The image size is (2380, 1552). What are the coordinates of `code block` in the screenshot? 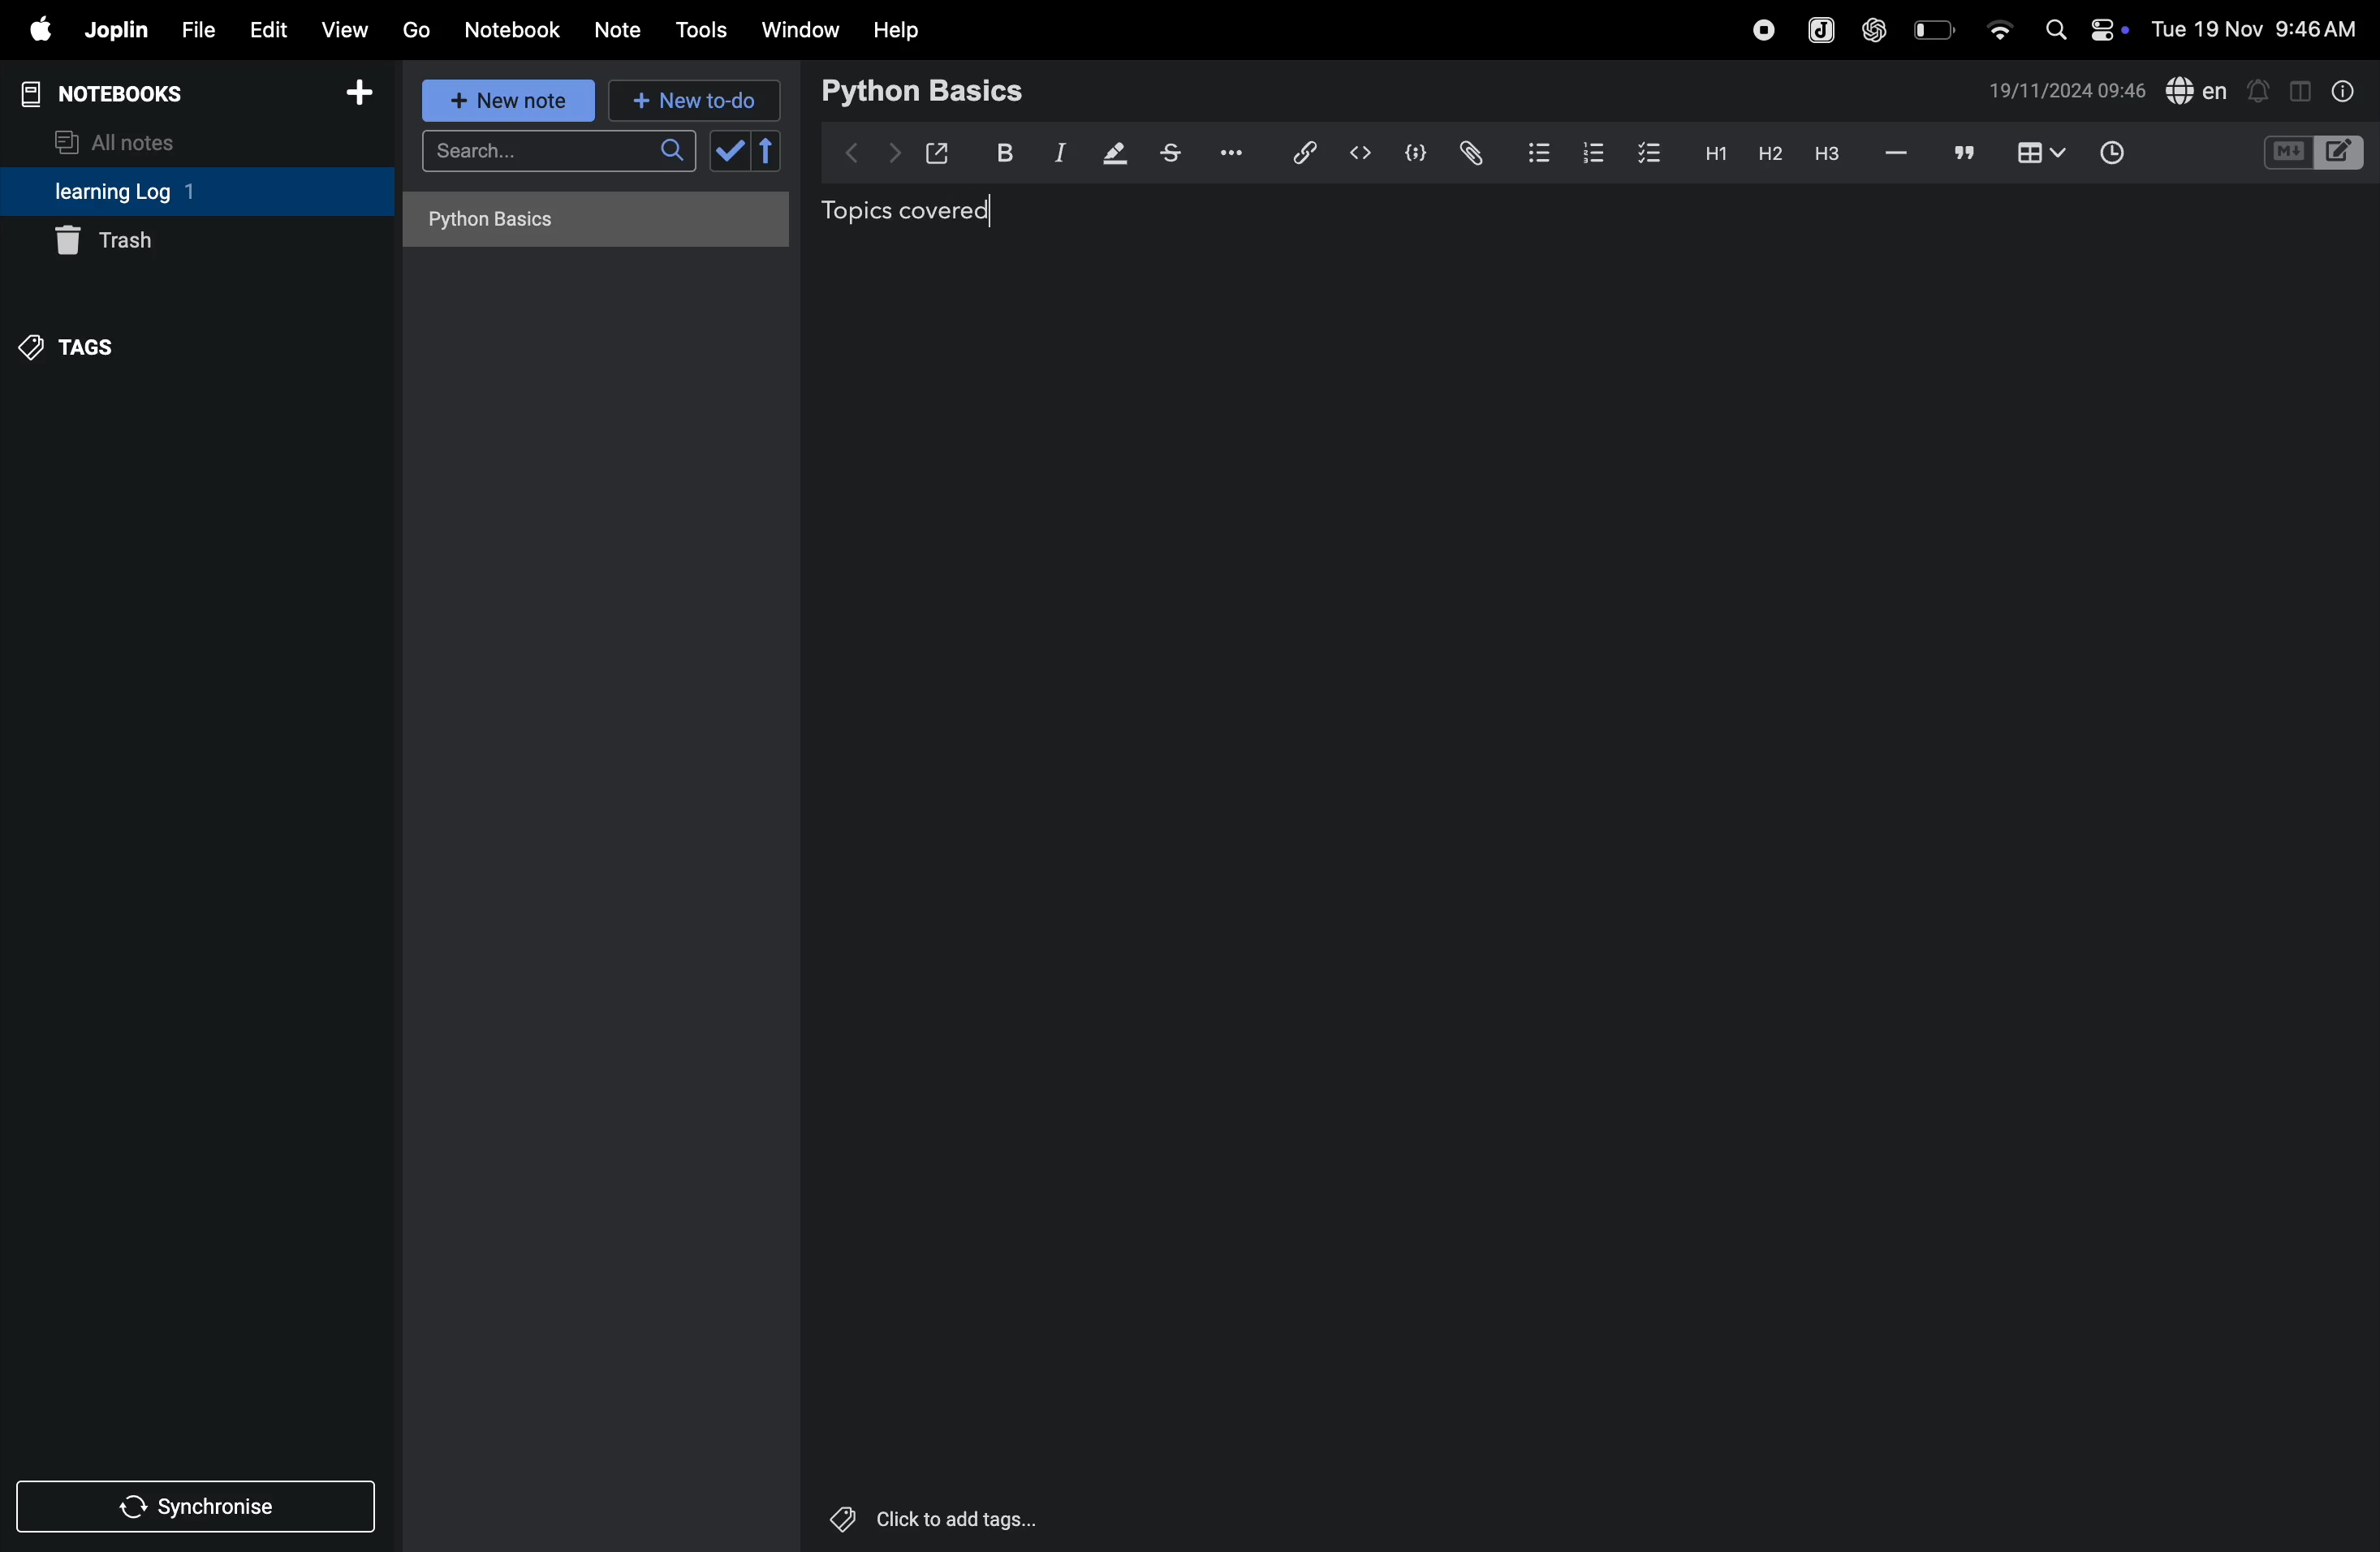 It's located at (2312, 155).